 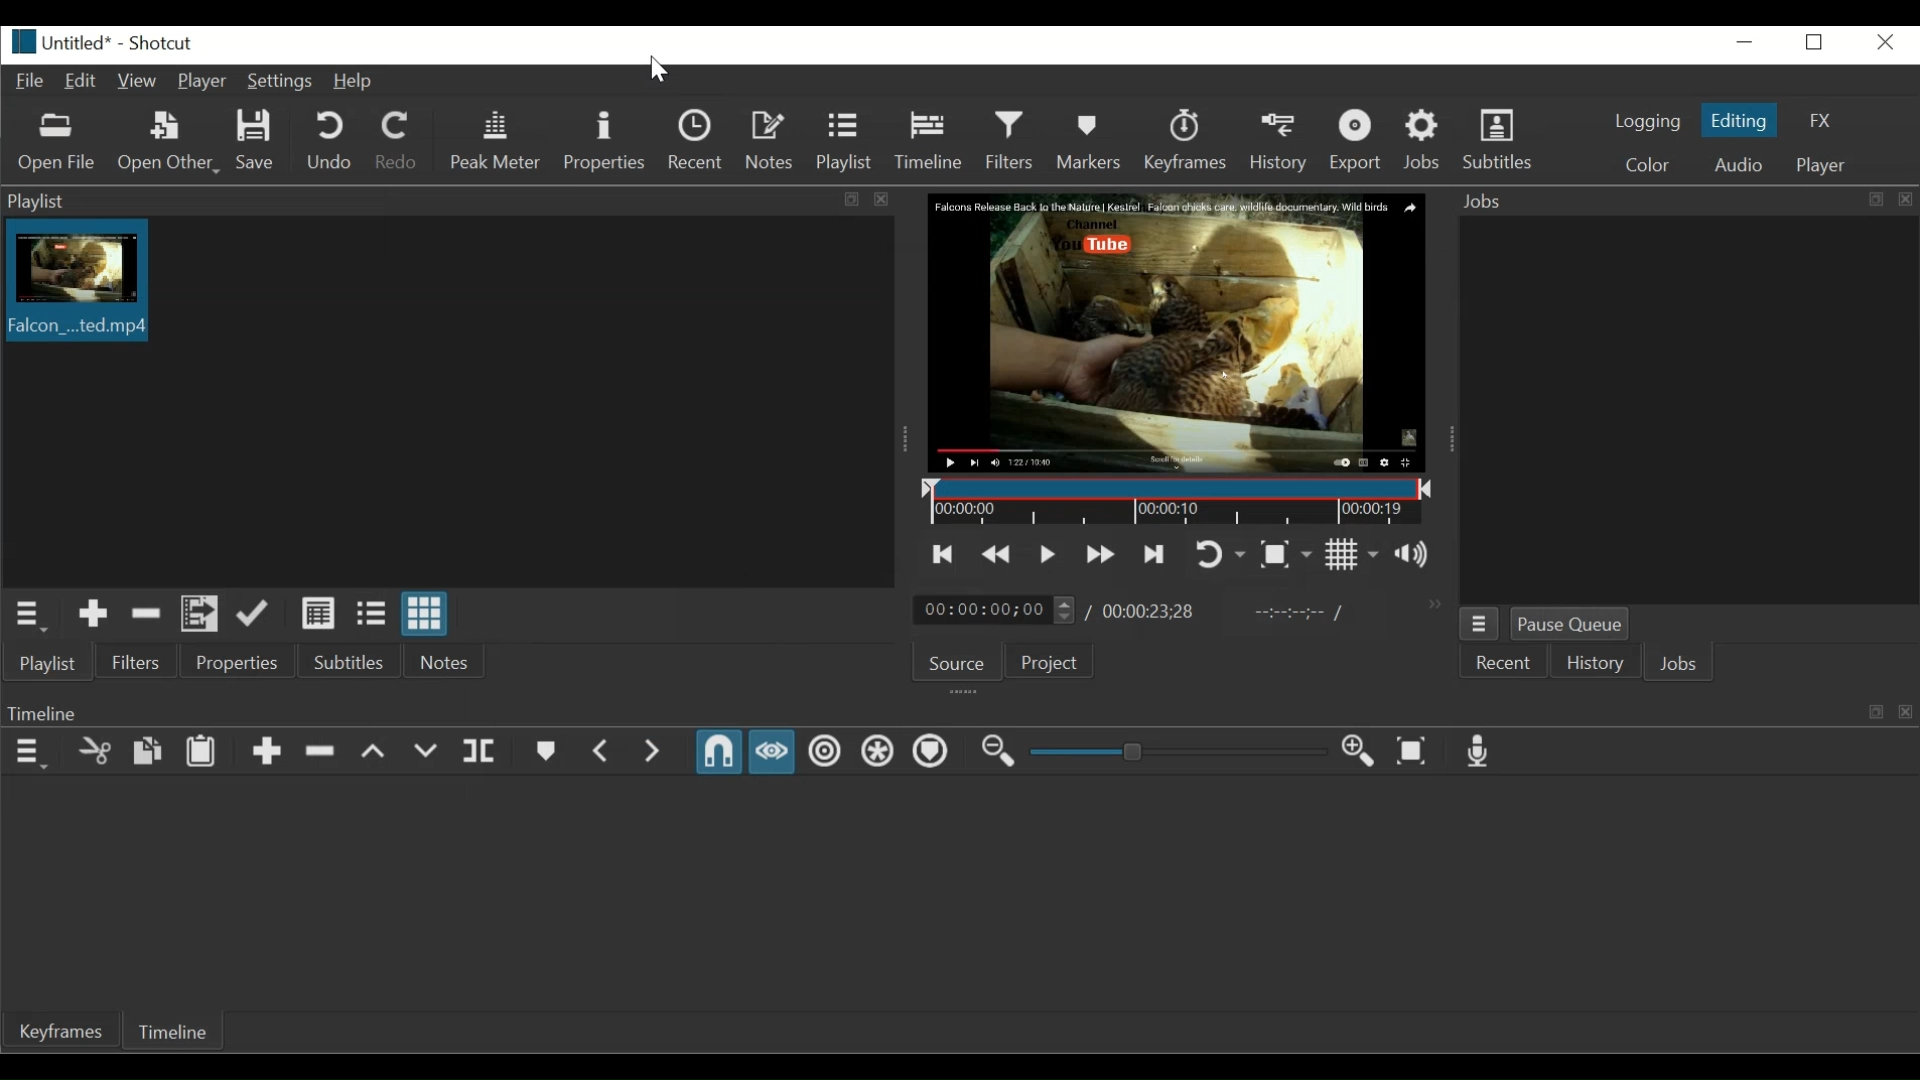 I want to click on Snap (Enabled), so click(x=717, y=751).